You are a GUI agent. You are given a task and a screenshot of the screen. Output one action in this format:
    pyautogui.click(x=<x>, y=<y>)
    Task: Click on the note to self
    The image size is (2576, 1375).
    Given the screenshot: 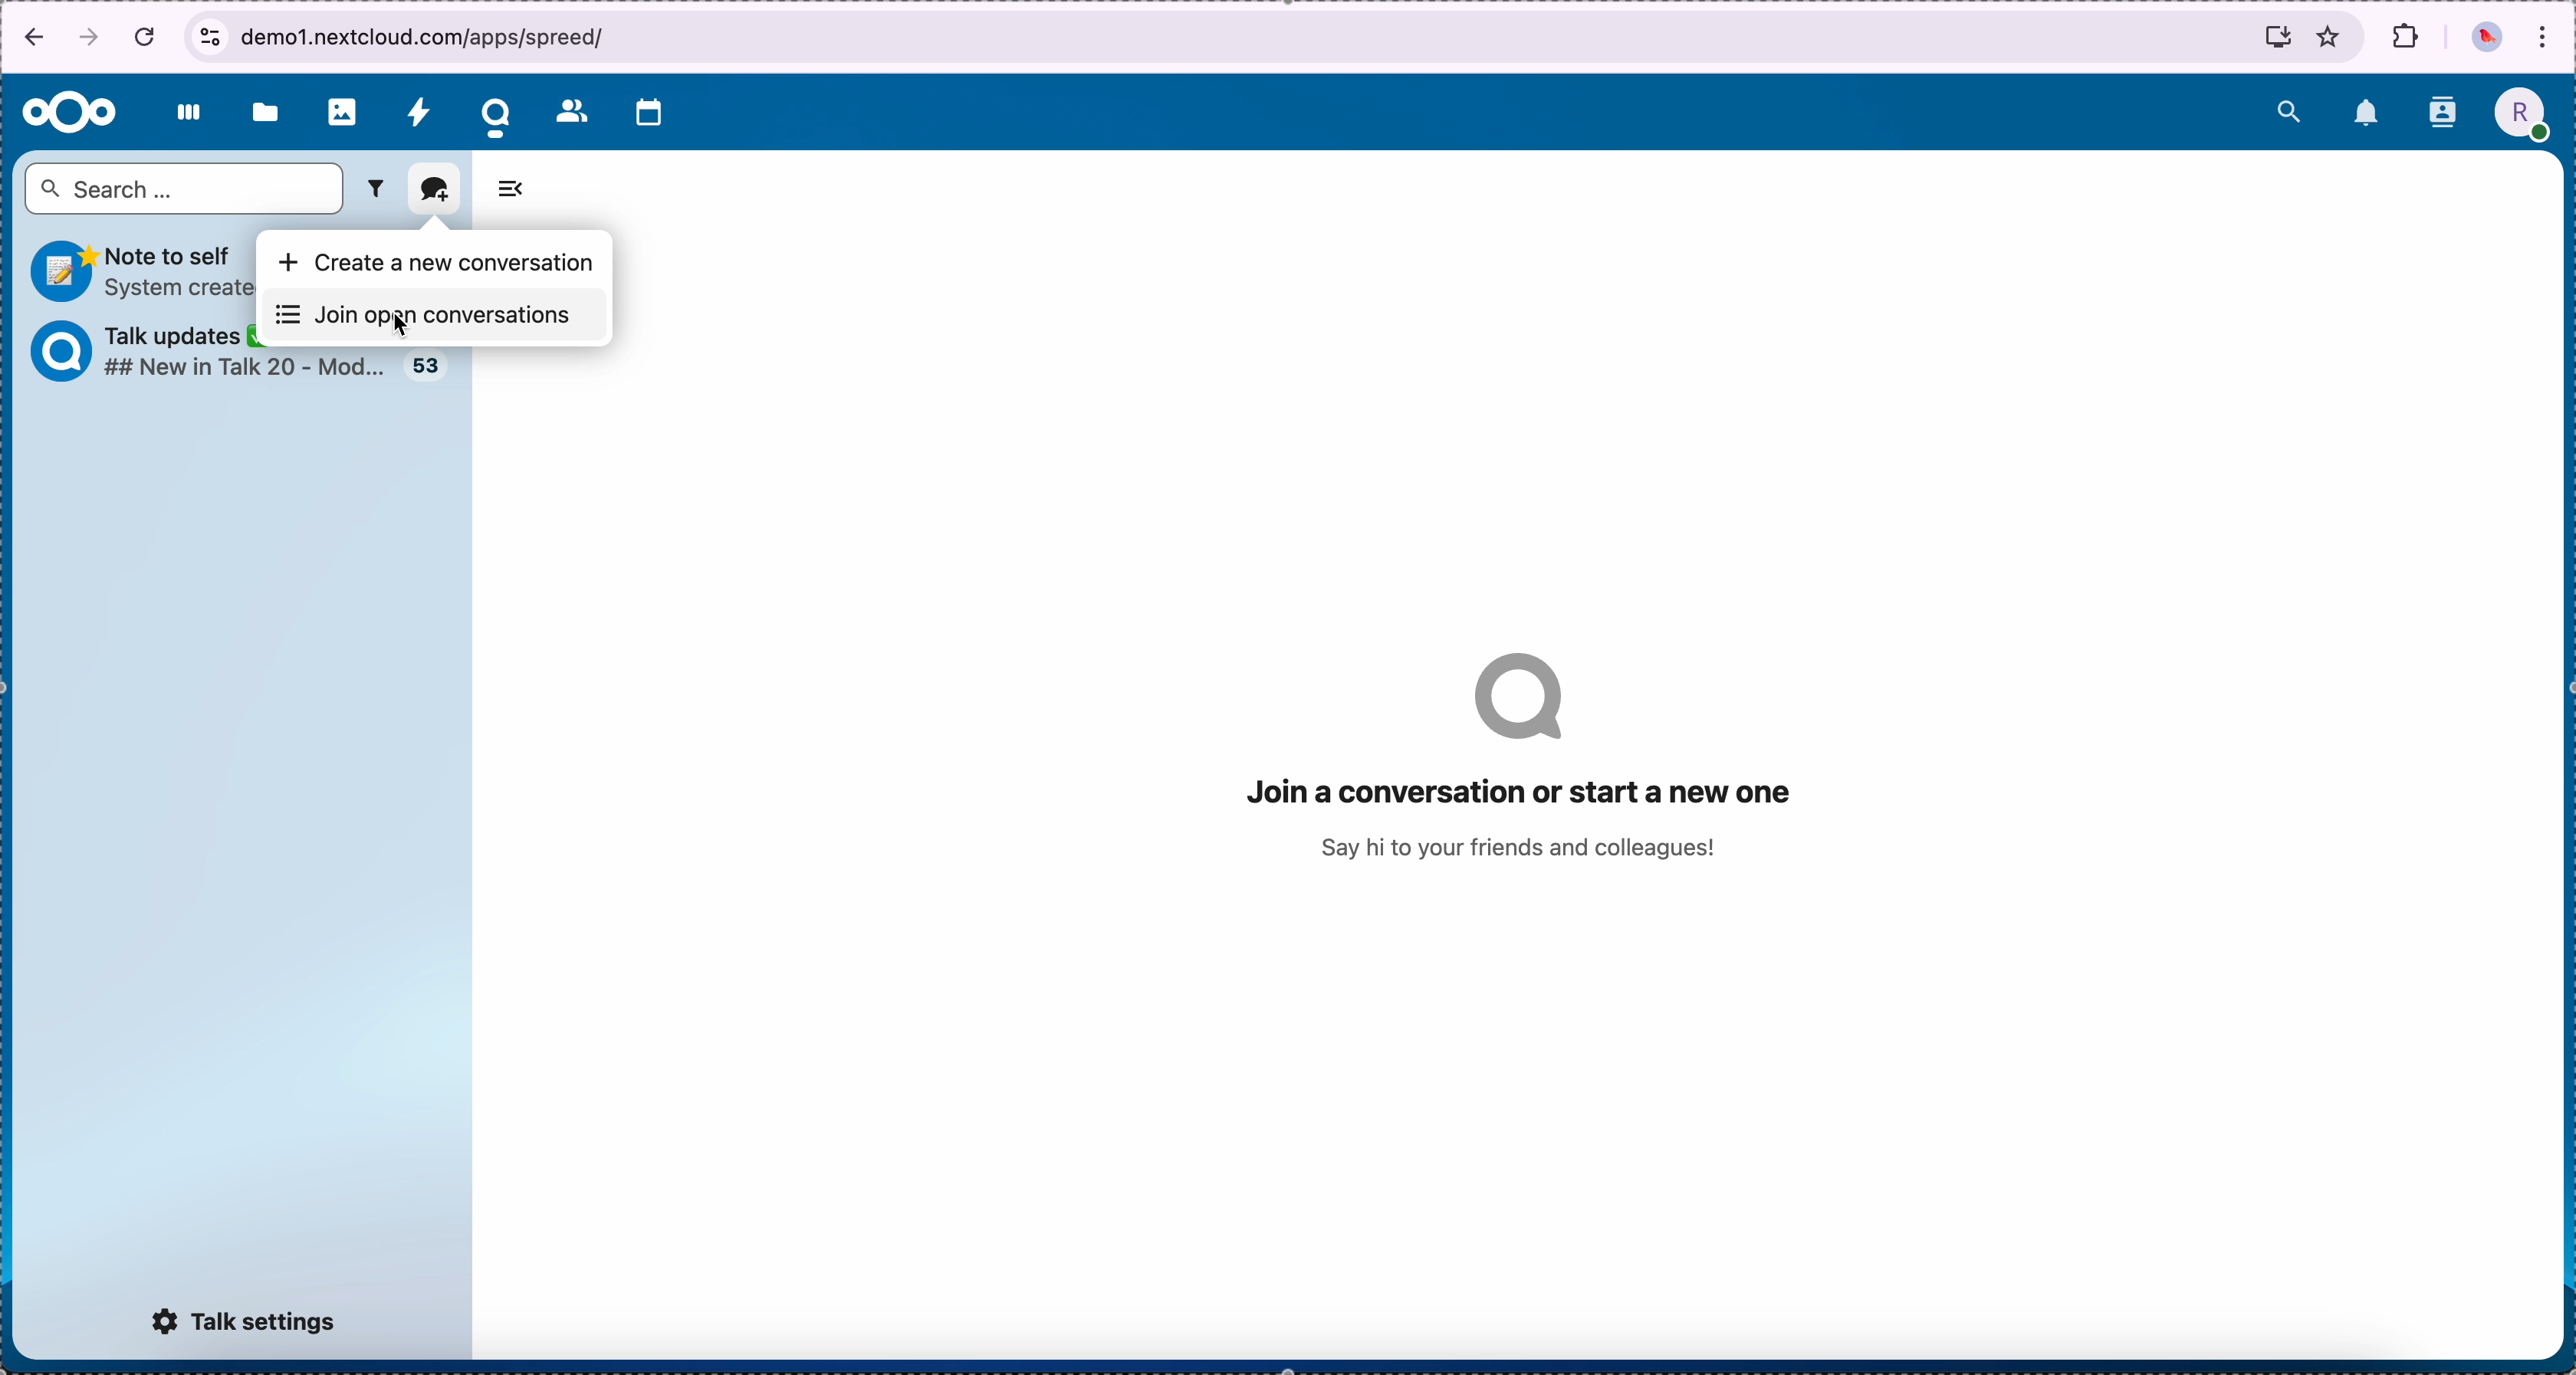 What is the action you would take?
    pyautogui.click(x=132, y=268)
    